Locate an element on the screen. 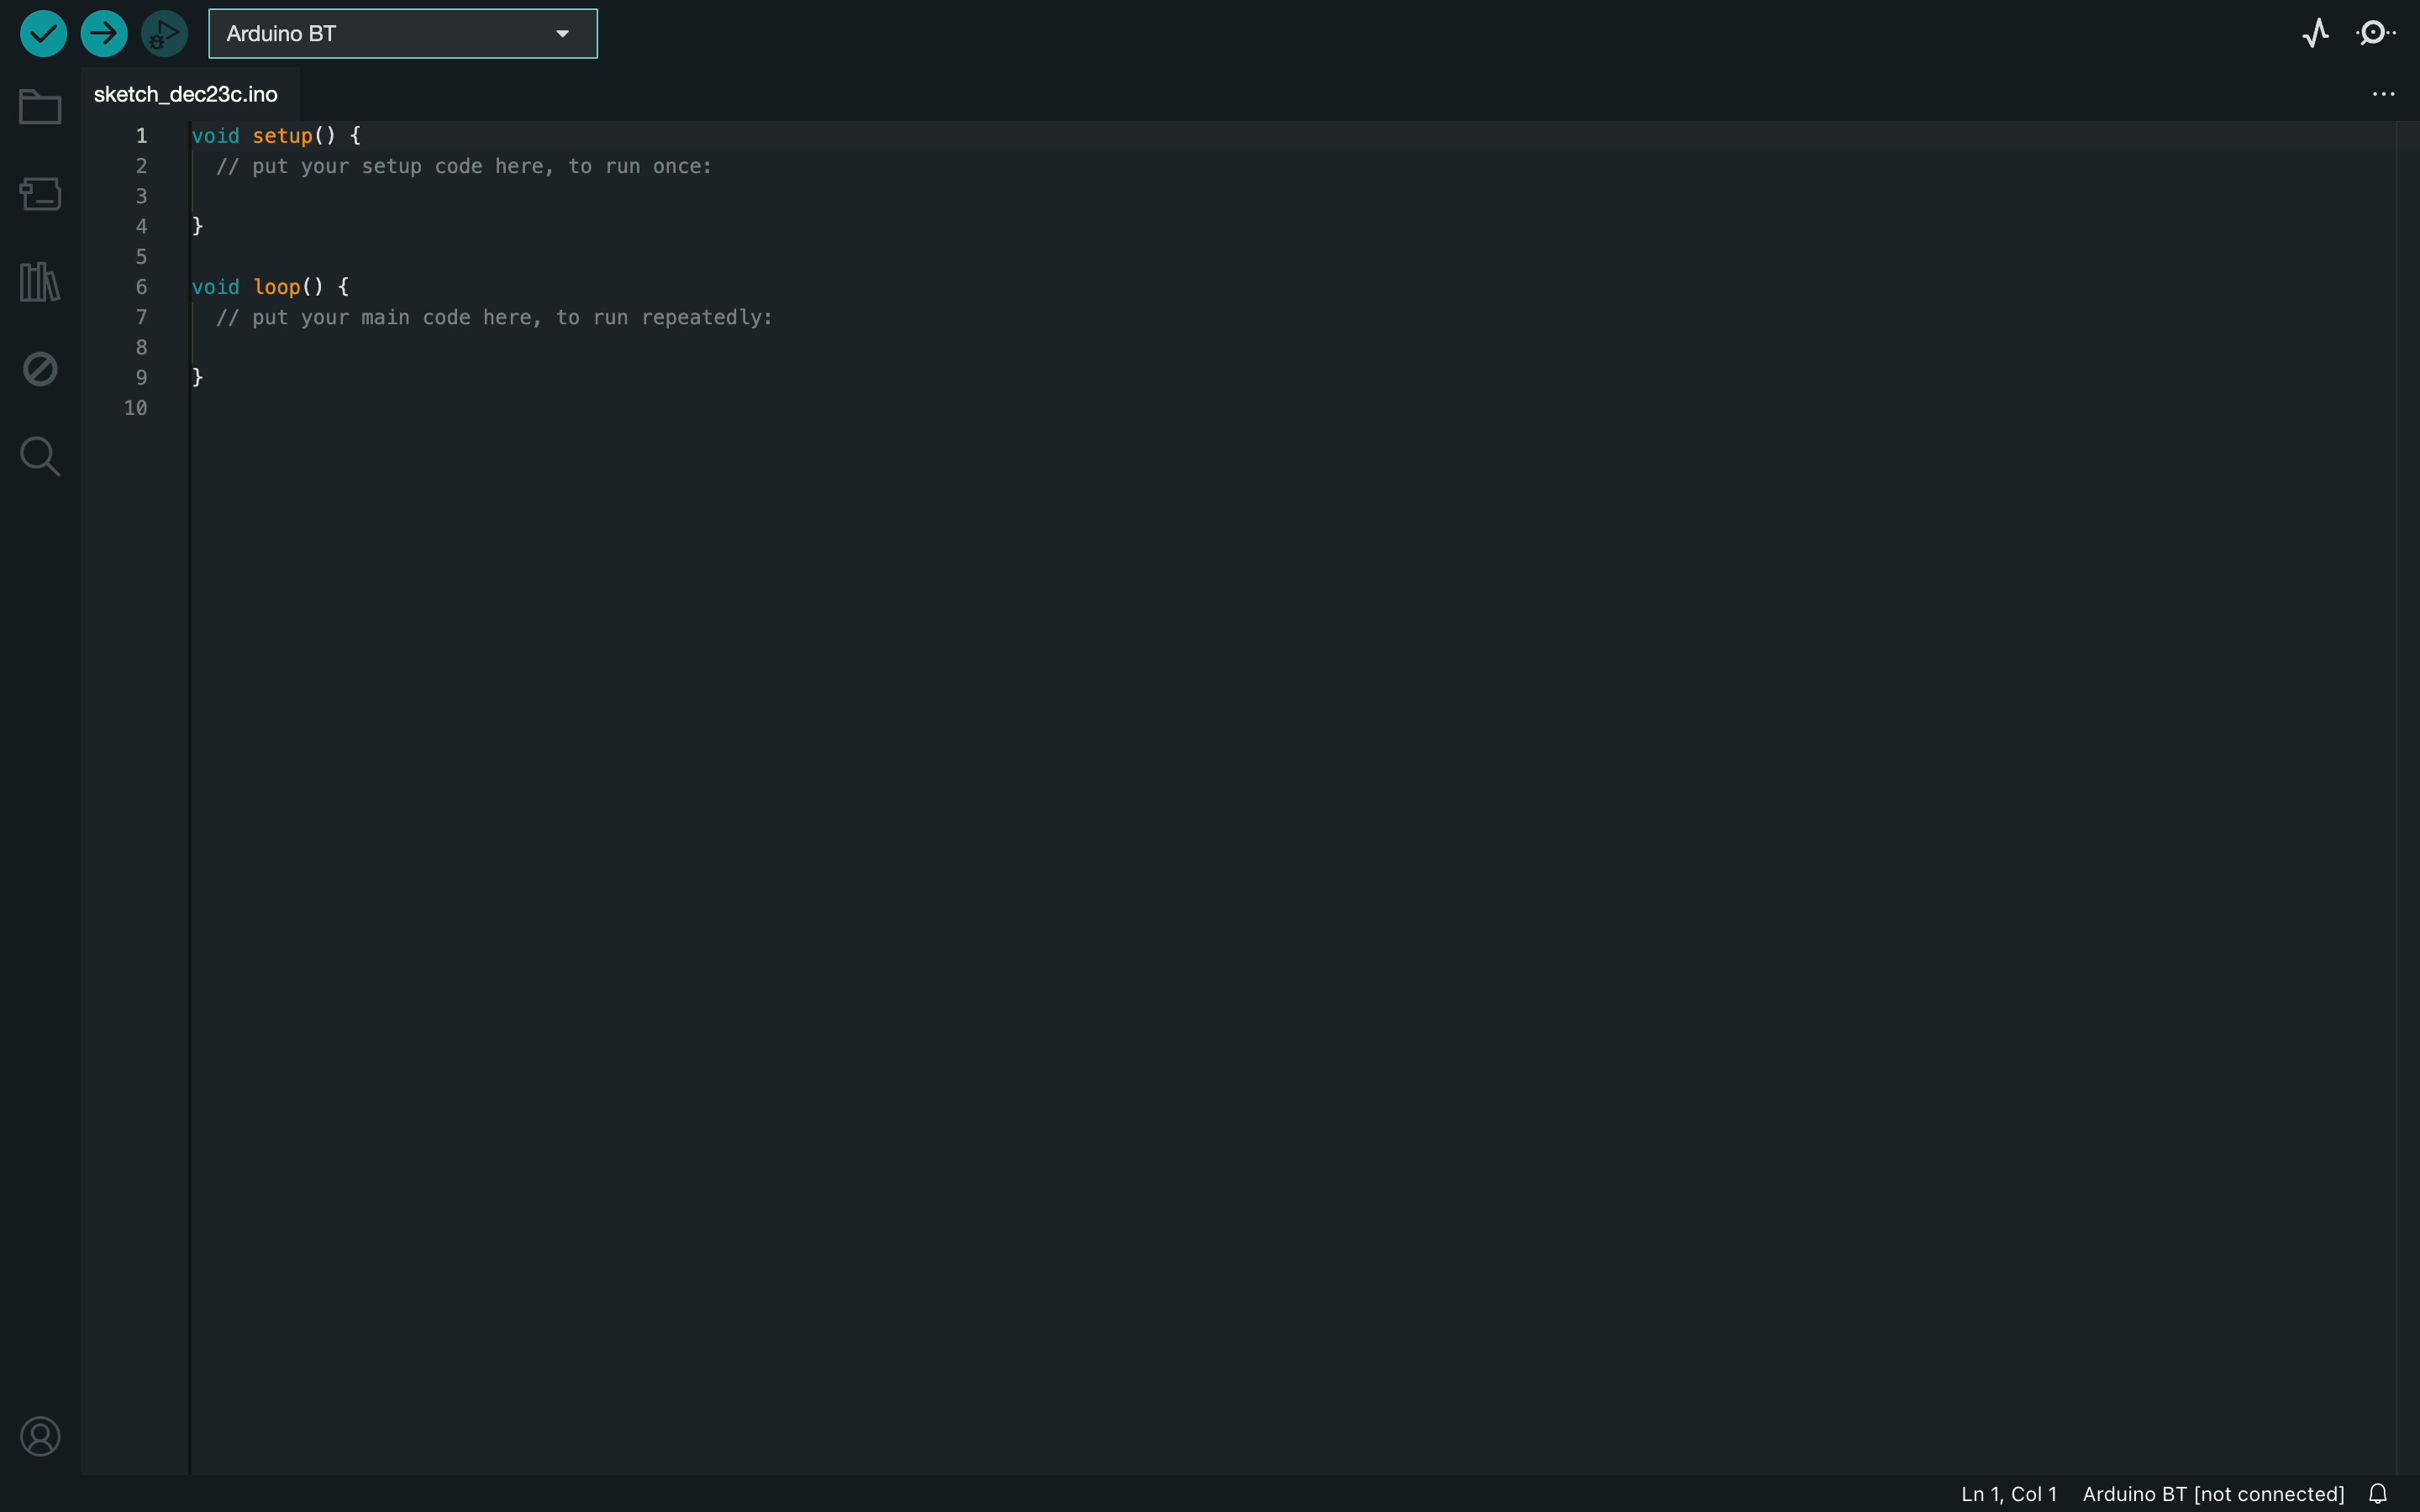  serial plotter is located at coordinates (2303, 32).